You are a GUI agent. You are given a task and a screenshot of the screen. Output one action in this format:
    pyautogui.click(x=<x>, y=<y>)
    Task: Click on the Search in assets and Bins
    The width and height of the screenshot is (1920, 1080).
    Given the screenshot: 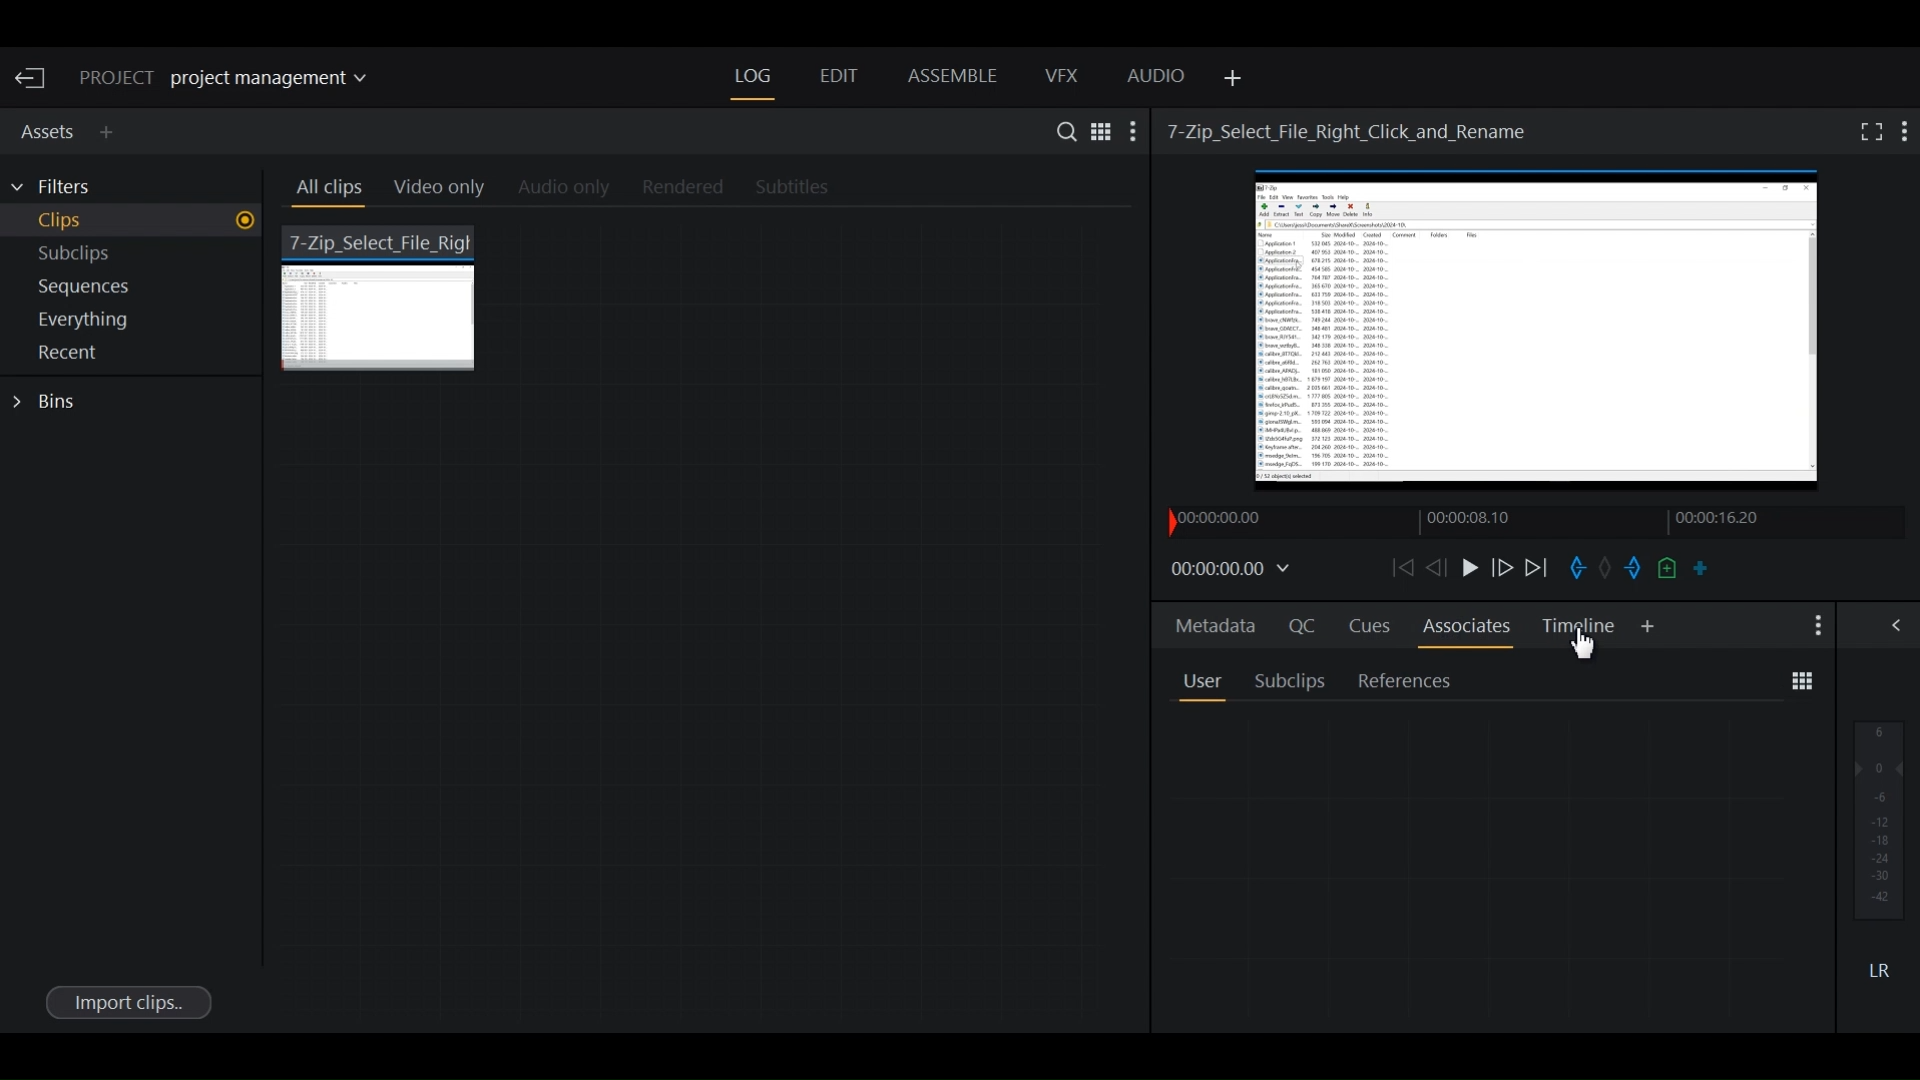 What is the action you would take?
    pyautogui.click(x=1061, y=131)
    